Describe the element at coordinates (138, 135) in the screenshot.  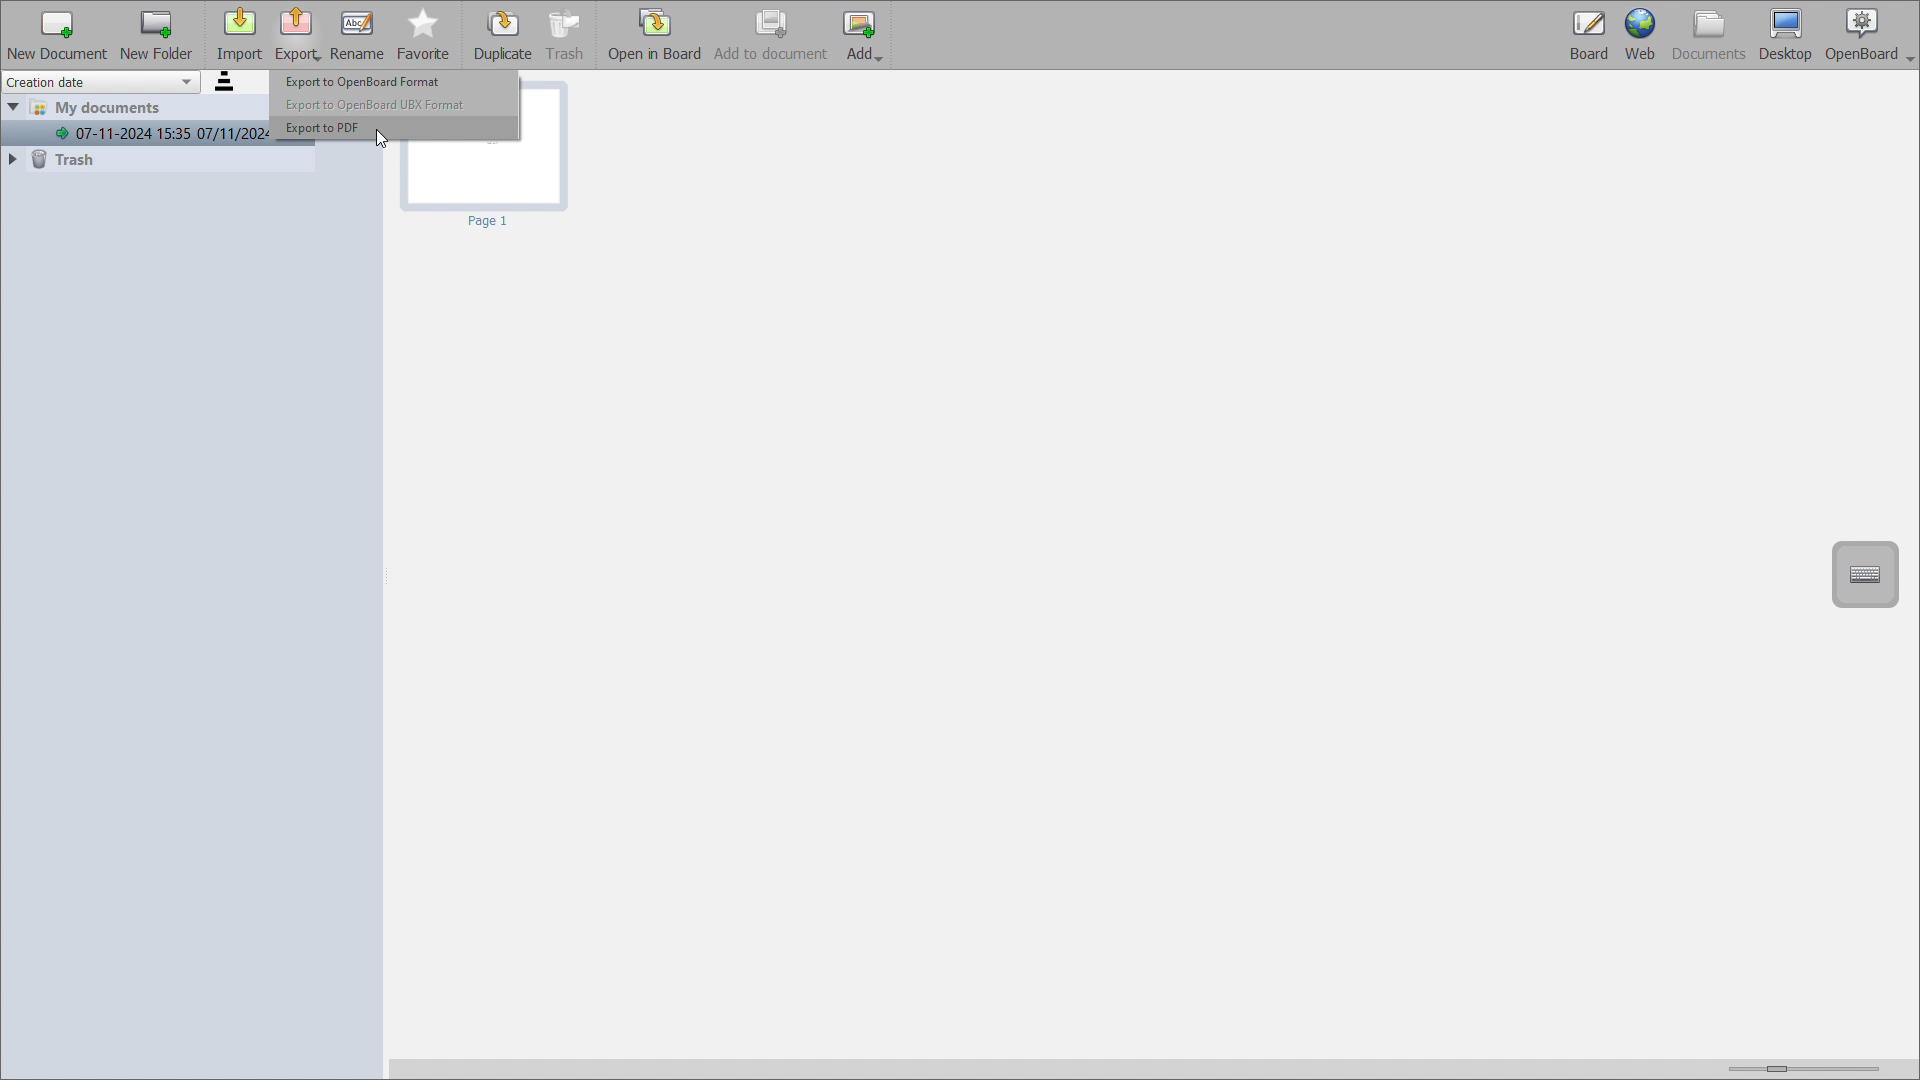
I see `07-11-2024 15:35 07/11/2024(current document)` at that location.